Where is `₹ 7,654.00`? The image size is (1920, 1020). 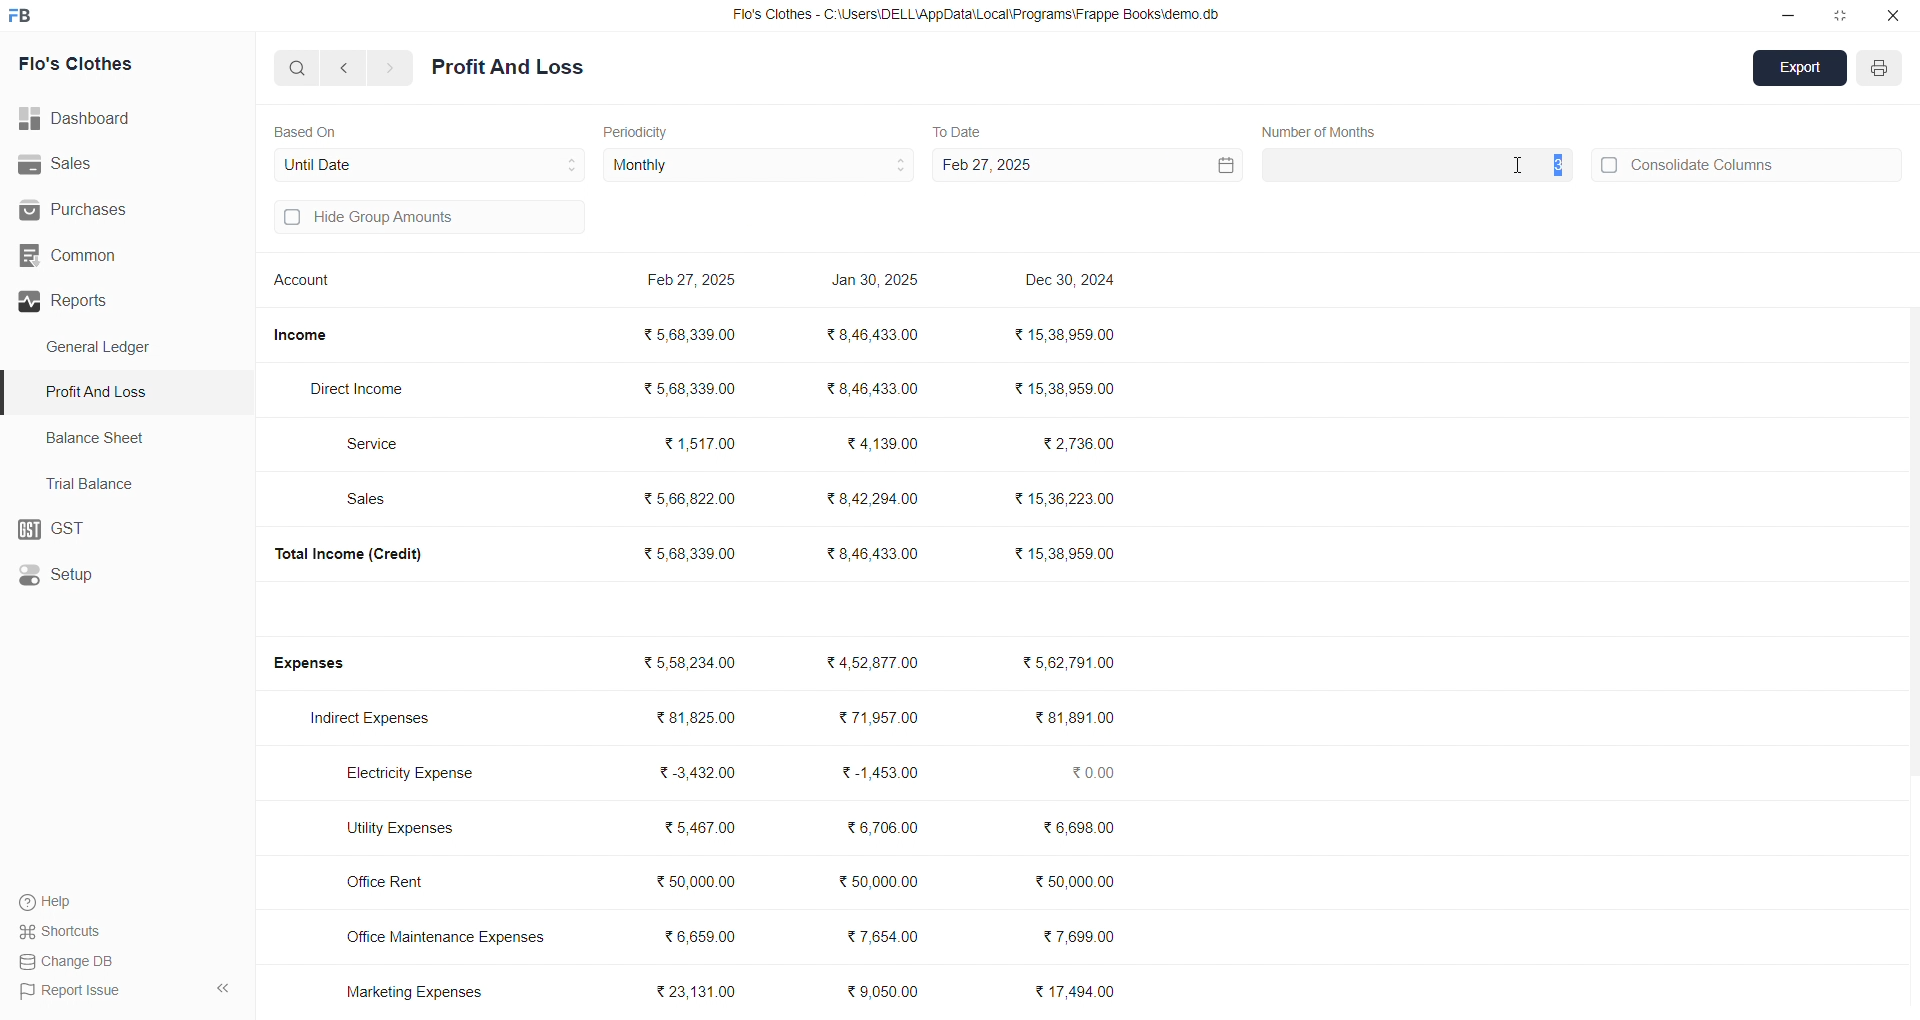 ₹ 7,654.00 is located at coordinates (883, 935).